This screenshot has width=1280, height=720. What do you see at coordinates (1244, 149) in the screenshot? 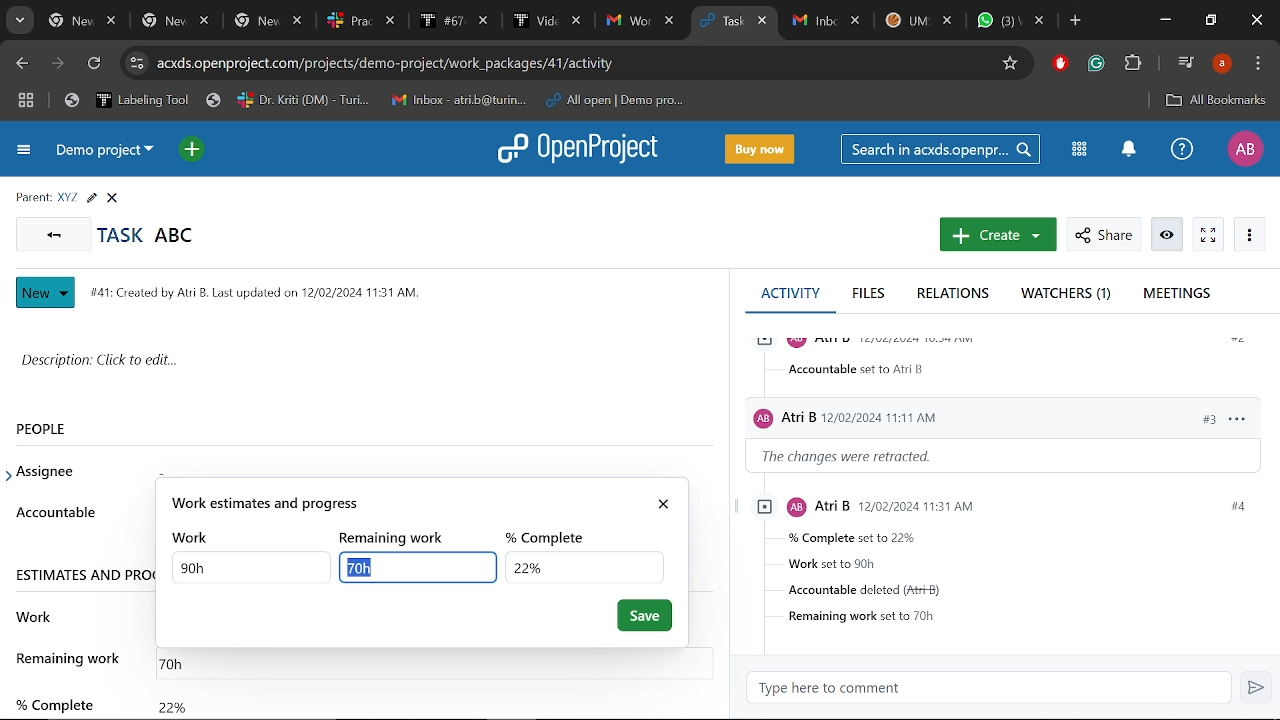
I see `Profile` at bounding box center [1244, 149].